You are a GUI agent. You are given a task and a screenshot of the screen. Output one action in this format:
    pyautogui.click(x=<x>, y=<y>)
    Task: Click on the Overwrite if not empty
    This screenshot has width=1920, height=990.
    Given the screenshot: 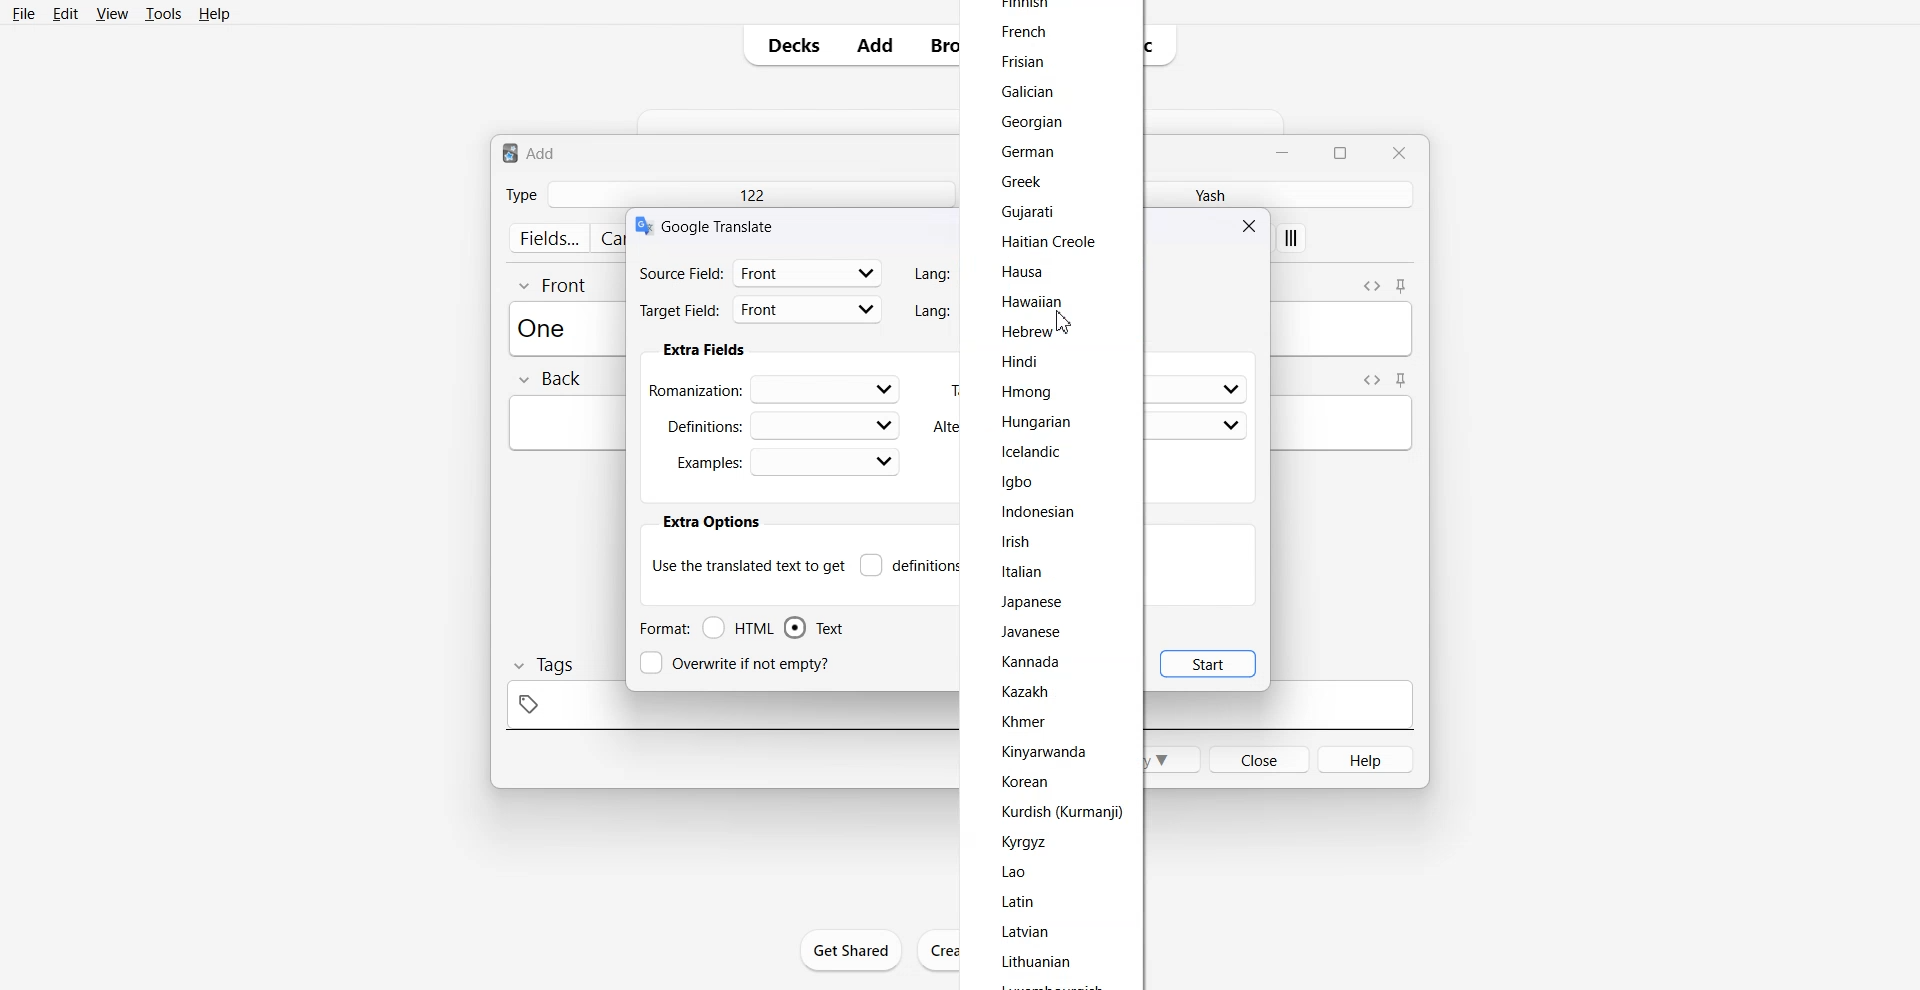 What is the action you would take?
    pyautogui.click(x=739, y=663)
    